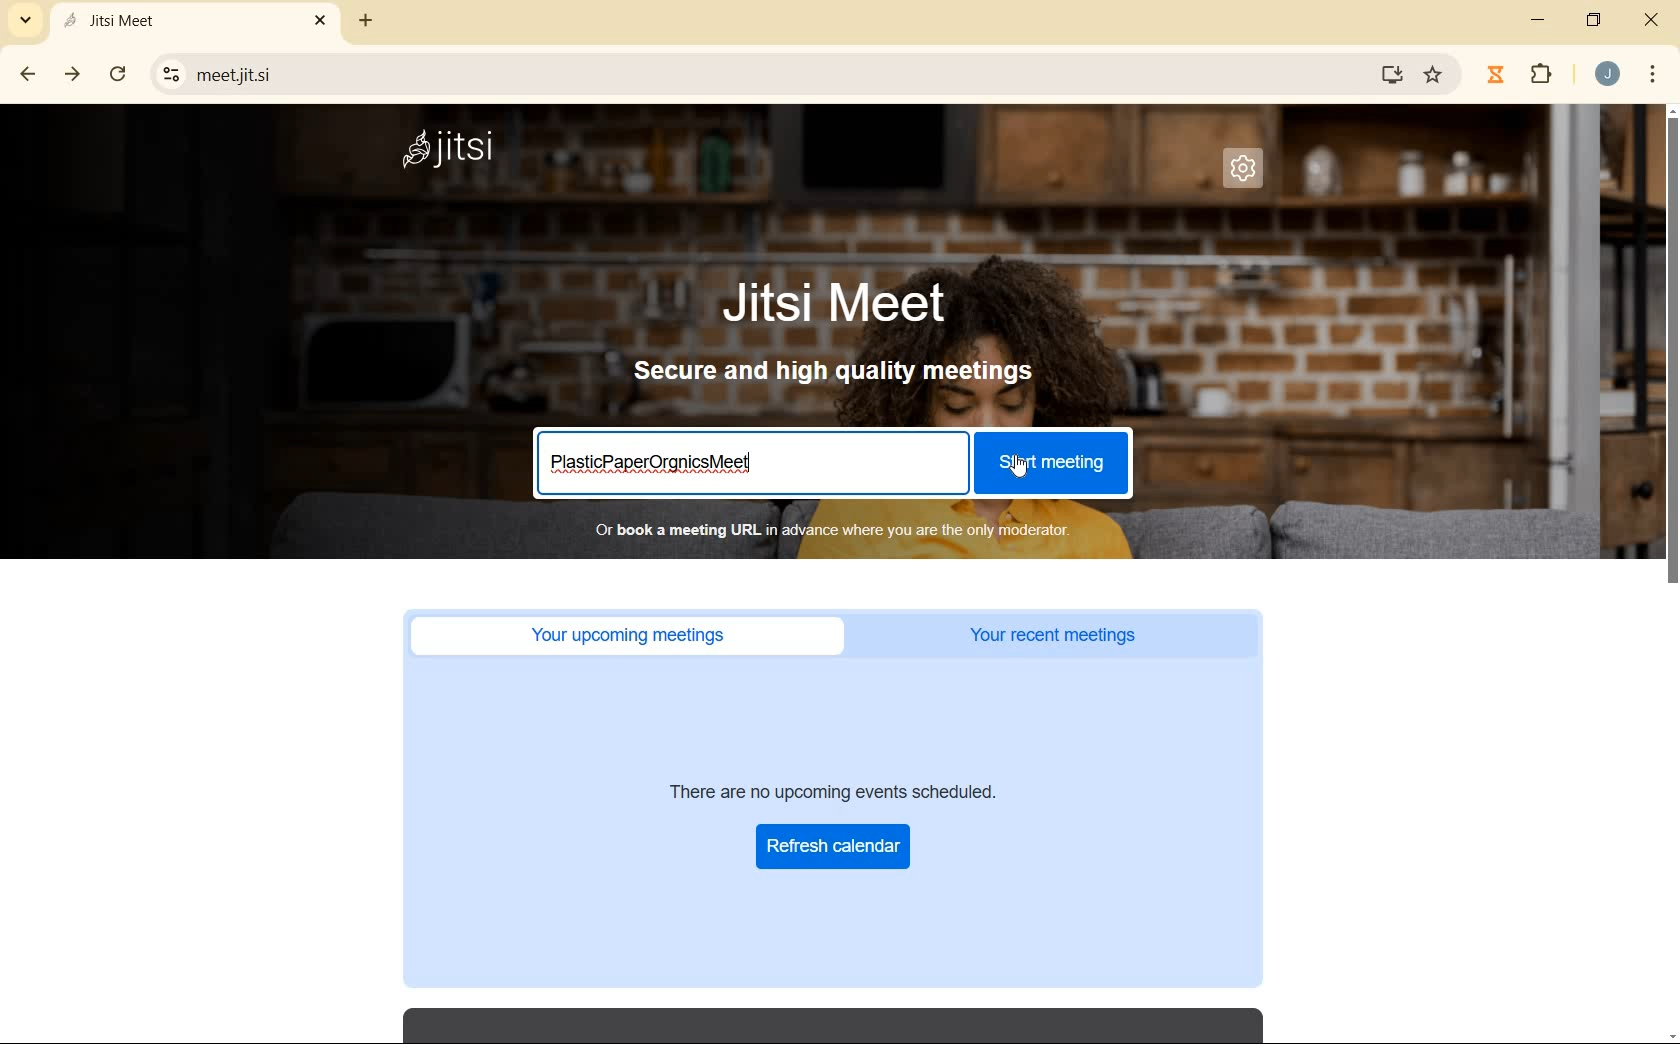  I want to click on Refresh Calendar, so click(835, 845).